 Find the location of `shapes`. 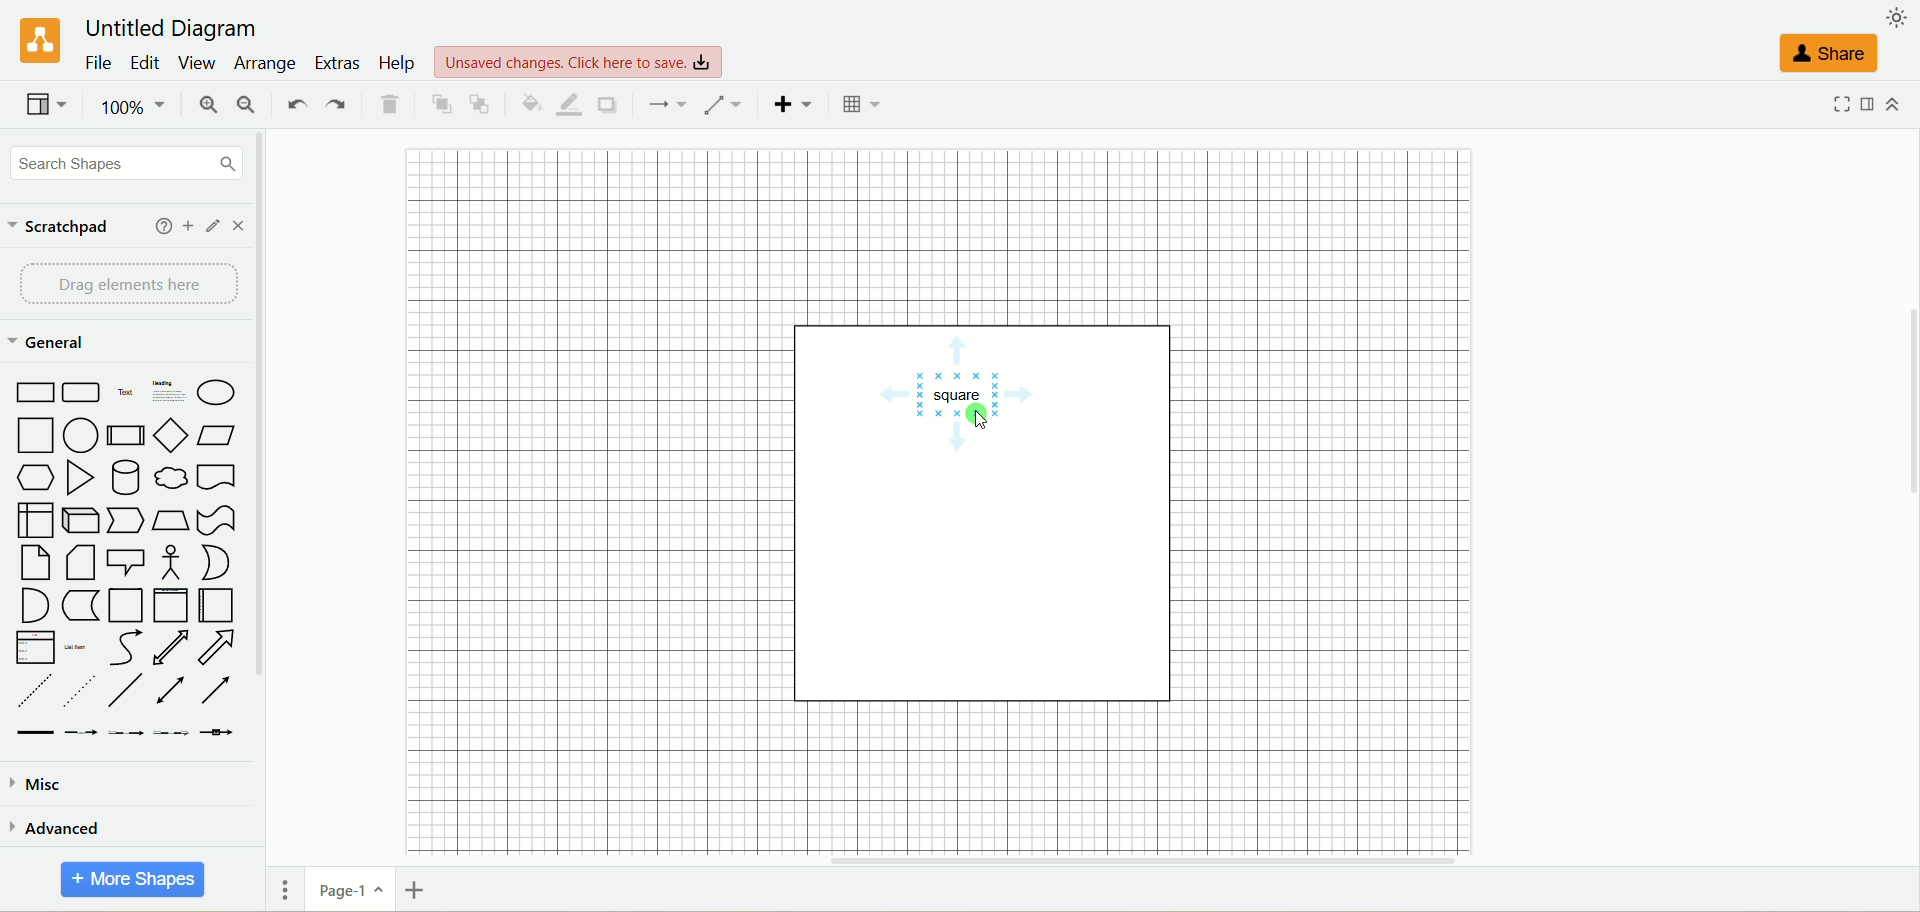

shapes is located at coordinates (123, 556).